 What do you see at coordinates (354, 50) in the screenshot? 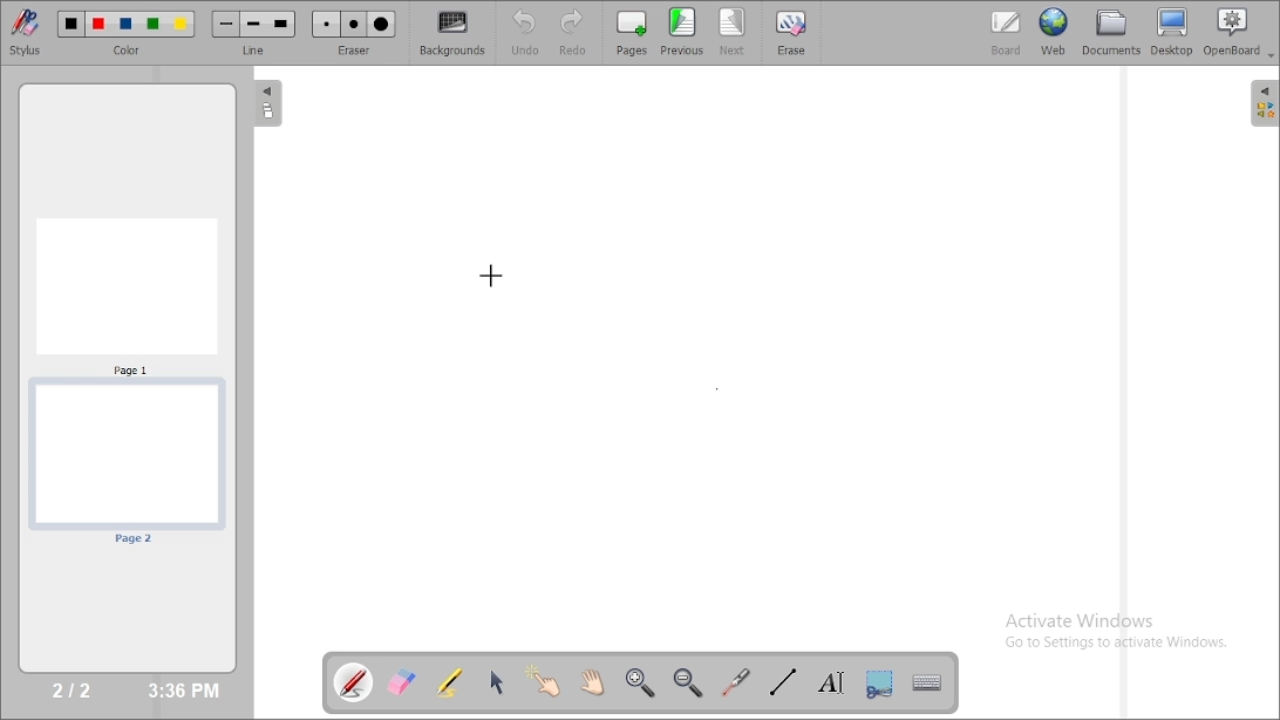
I see `eraser` at bounding box center [354, 50].